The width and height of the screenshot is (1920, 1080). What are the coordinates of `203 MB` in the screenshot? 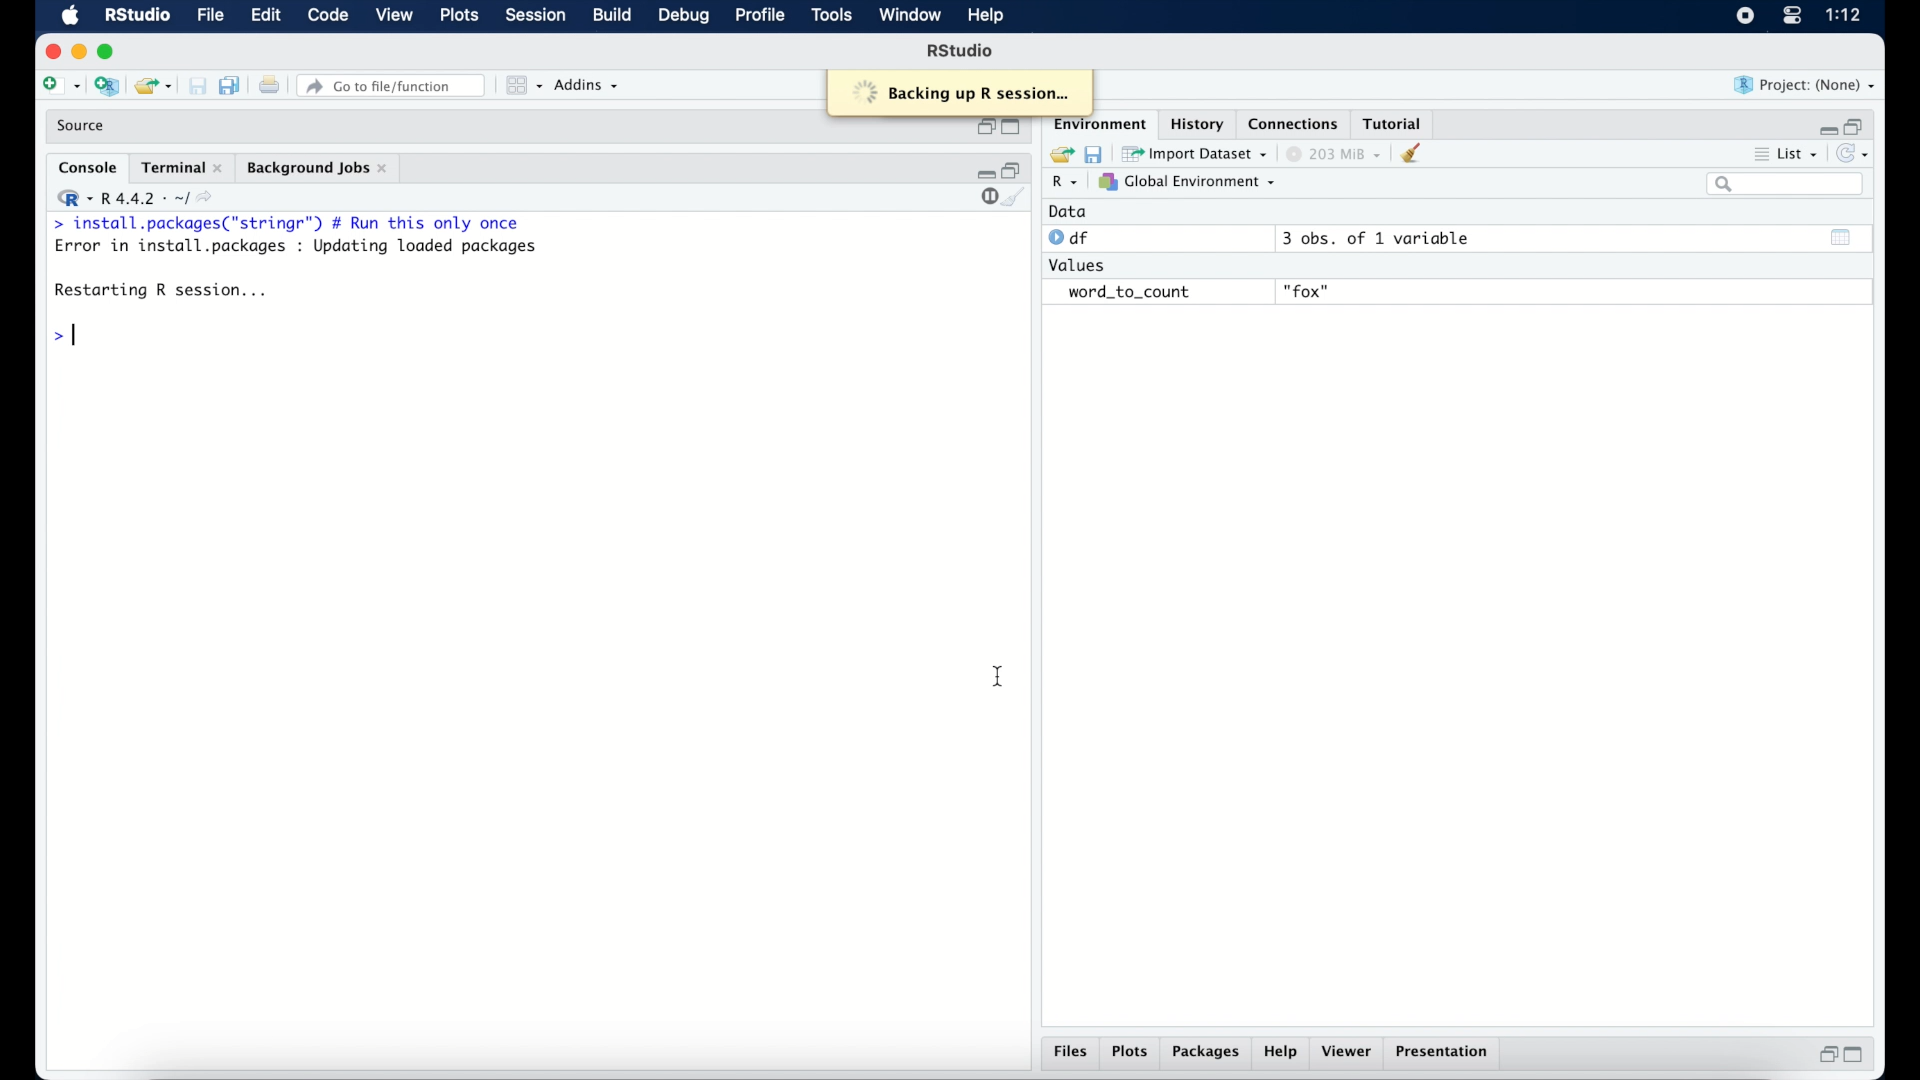 It's located at (1336, 154).